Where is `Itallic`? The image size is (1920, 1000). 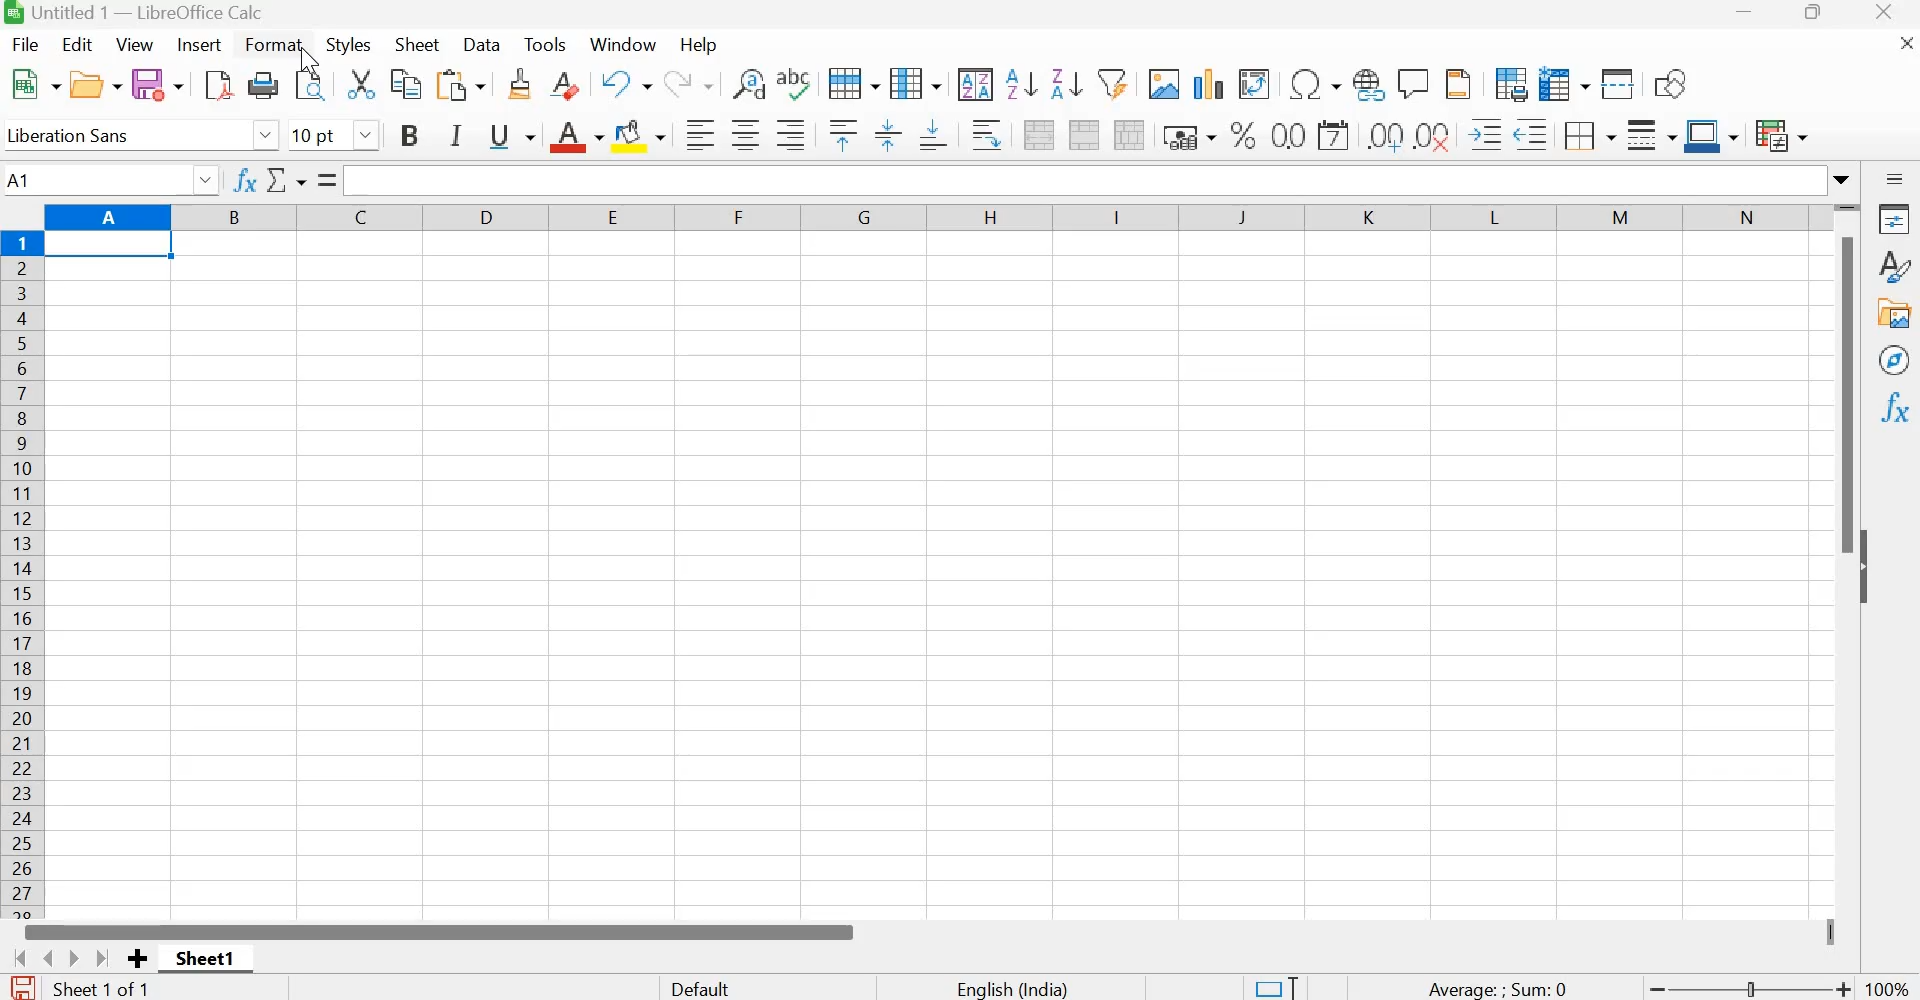 Itallic is located at coordinates (457, 137).